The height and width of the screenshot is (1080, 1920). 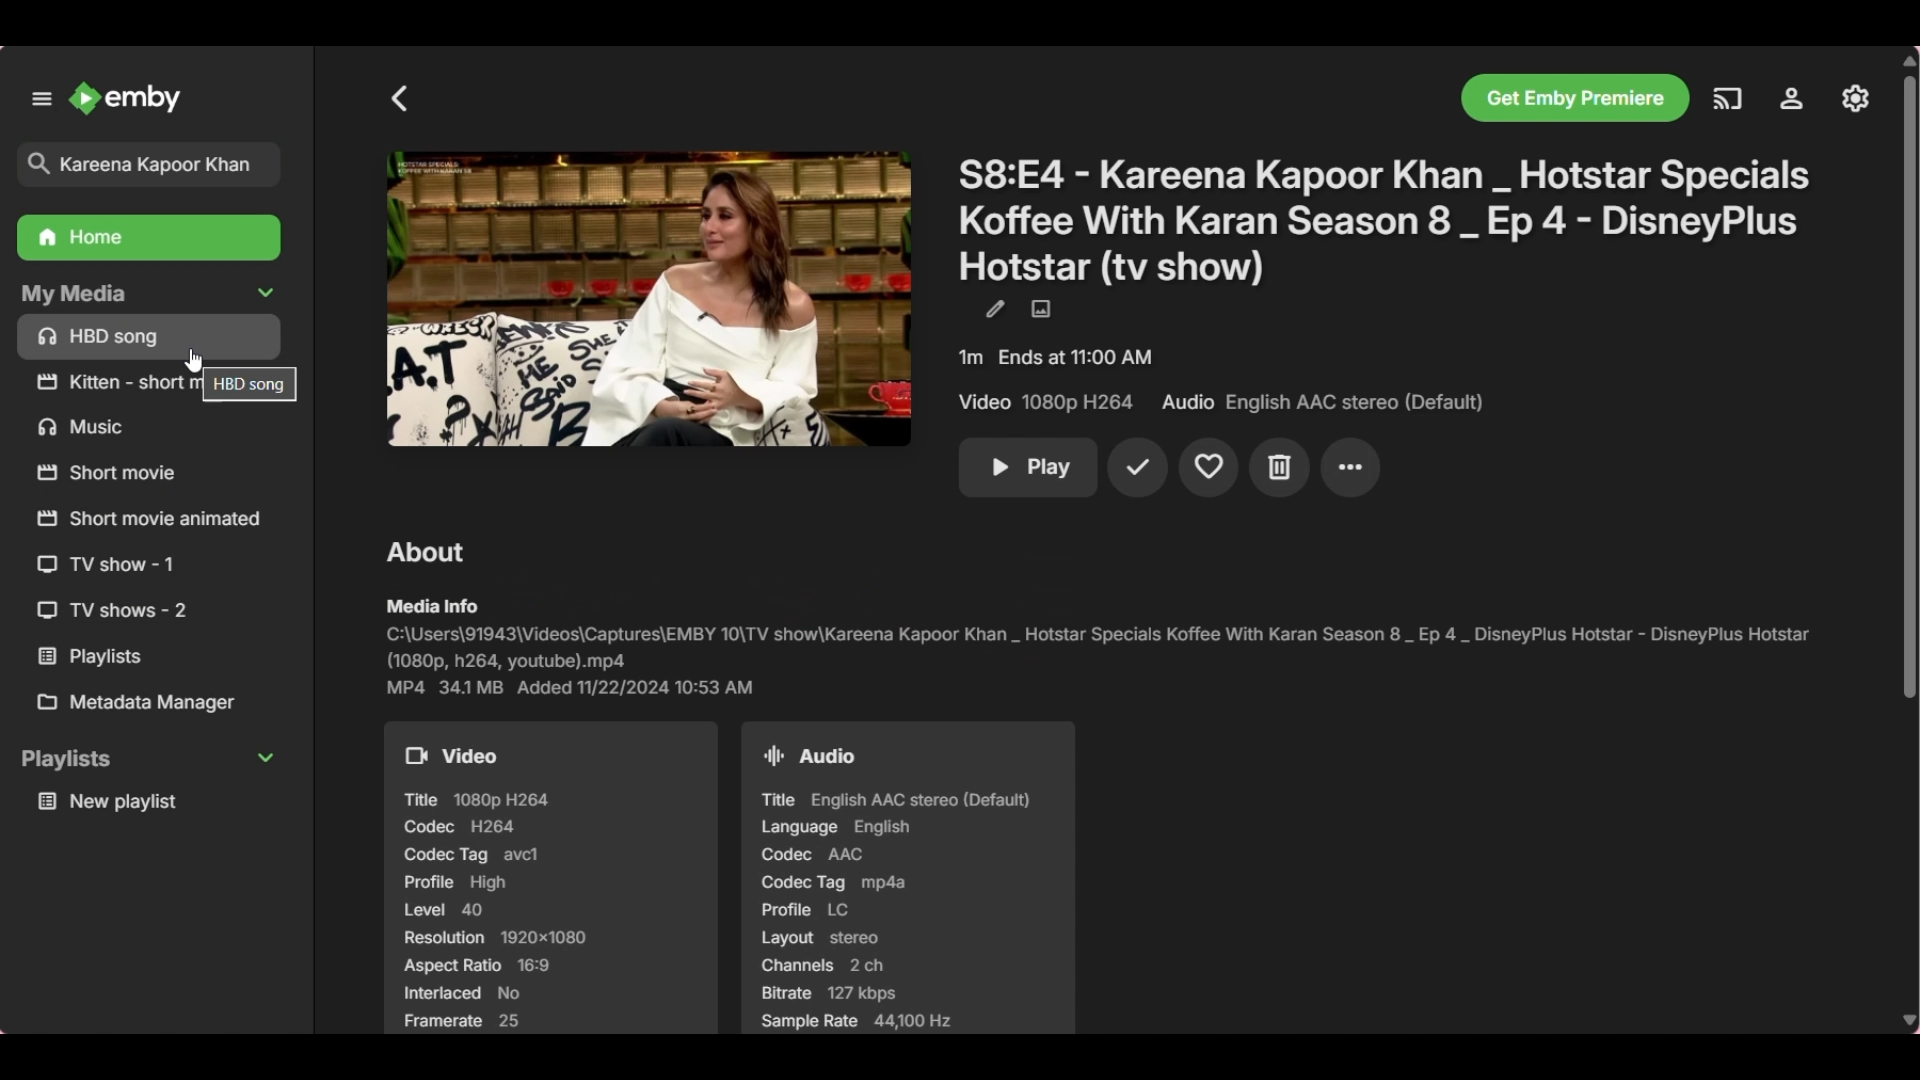 What do you see at coordinates (137, 474) in the screenshot?
I see `` at bounding box center [137, 474].